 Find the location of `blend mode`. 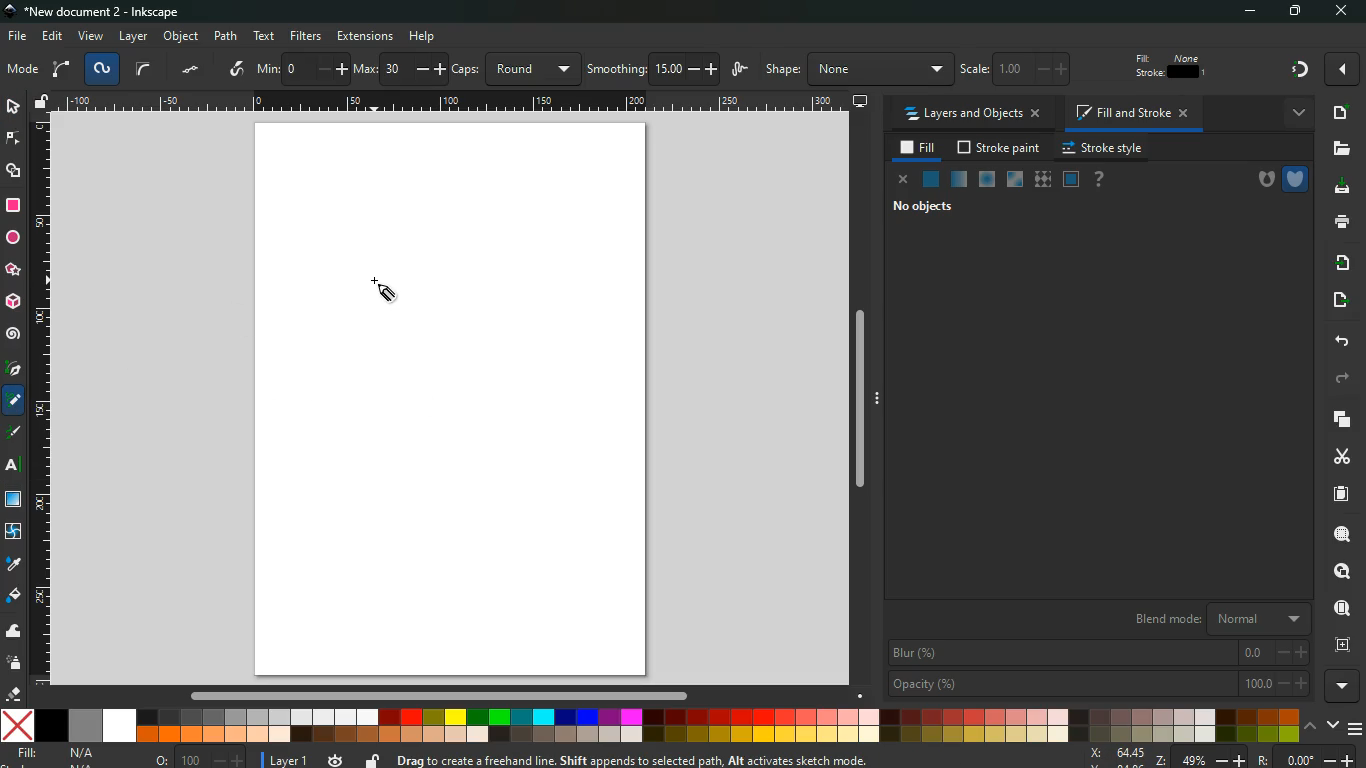

blend mode is located at coordinates (1207, 617).